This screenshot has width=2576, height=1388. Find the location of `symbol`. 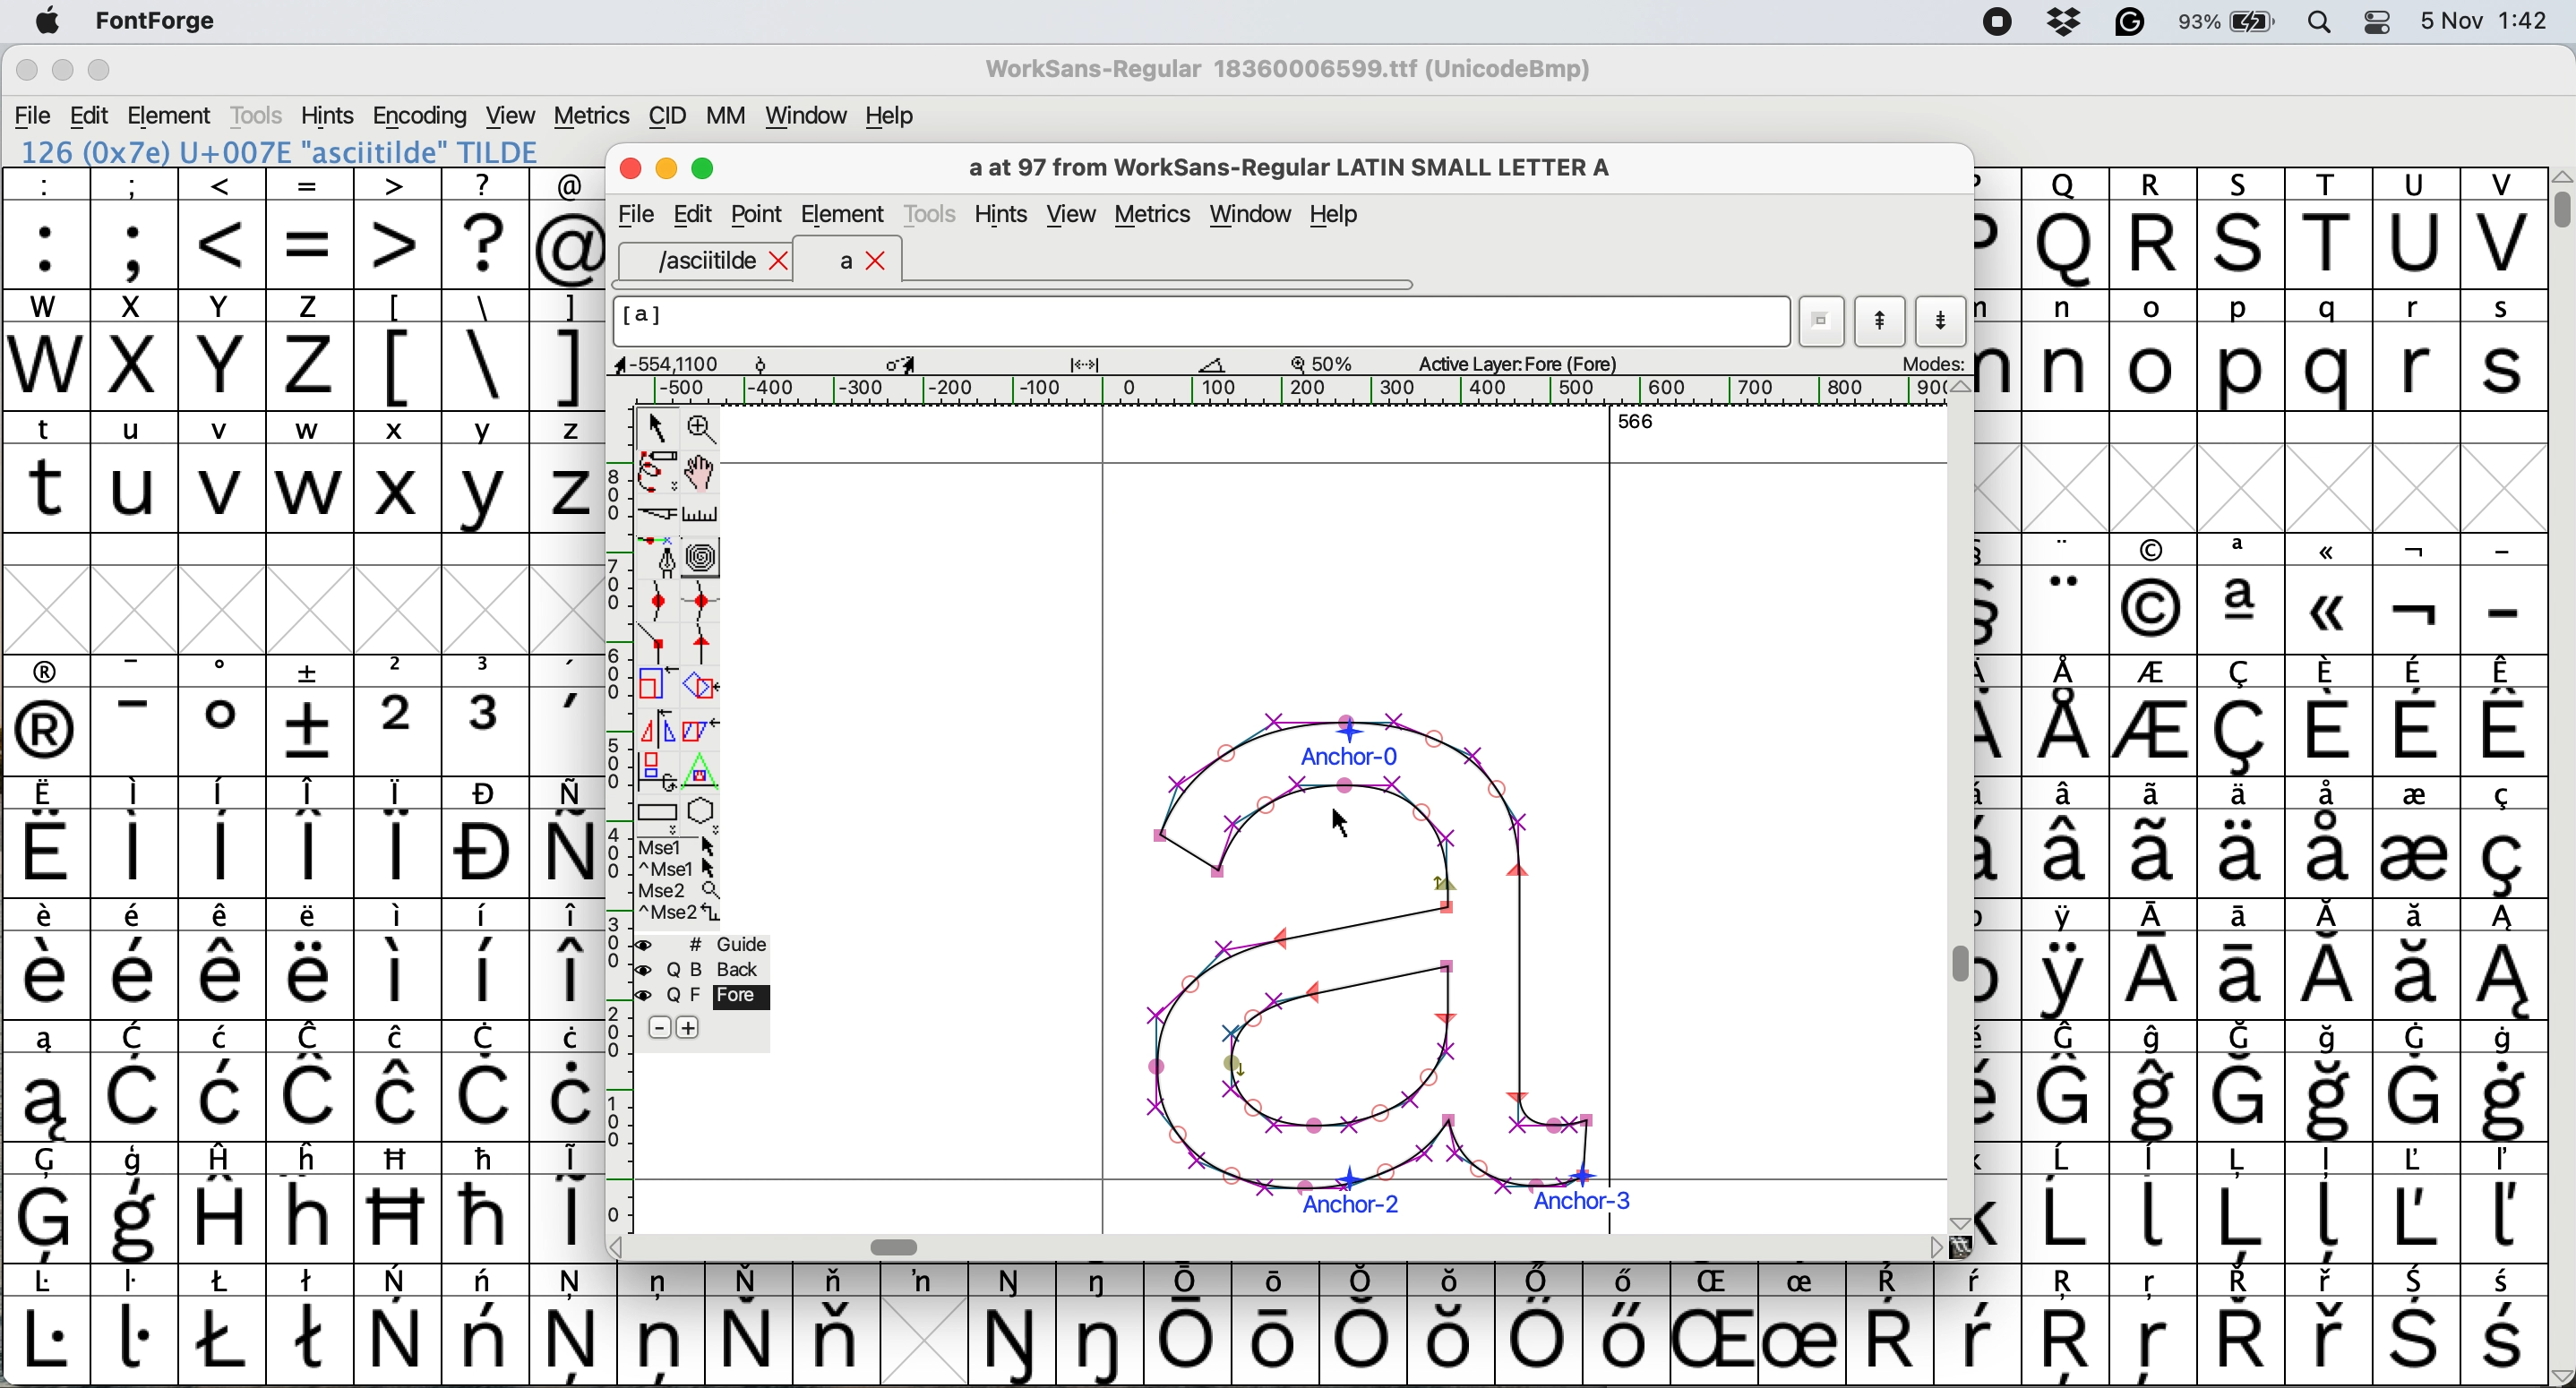

symbol is located at coordinates (2157, 838).